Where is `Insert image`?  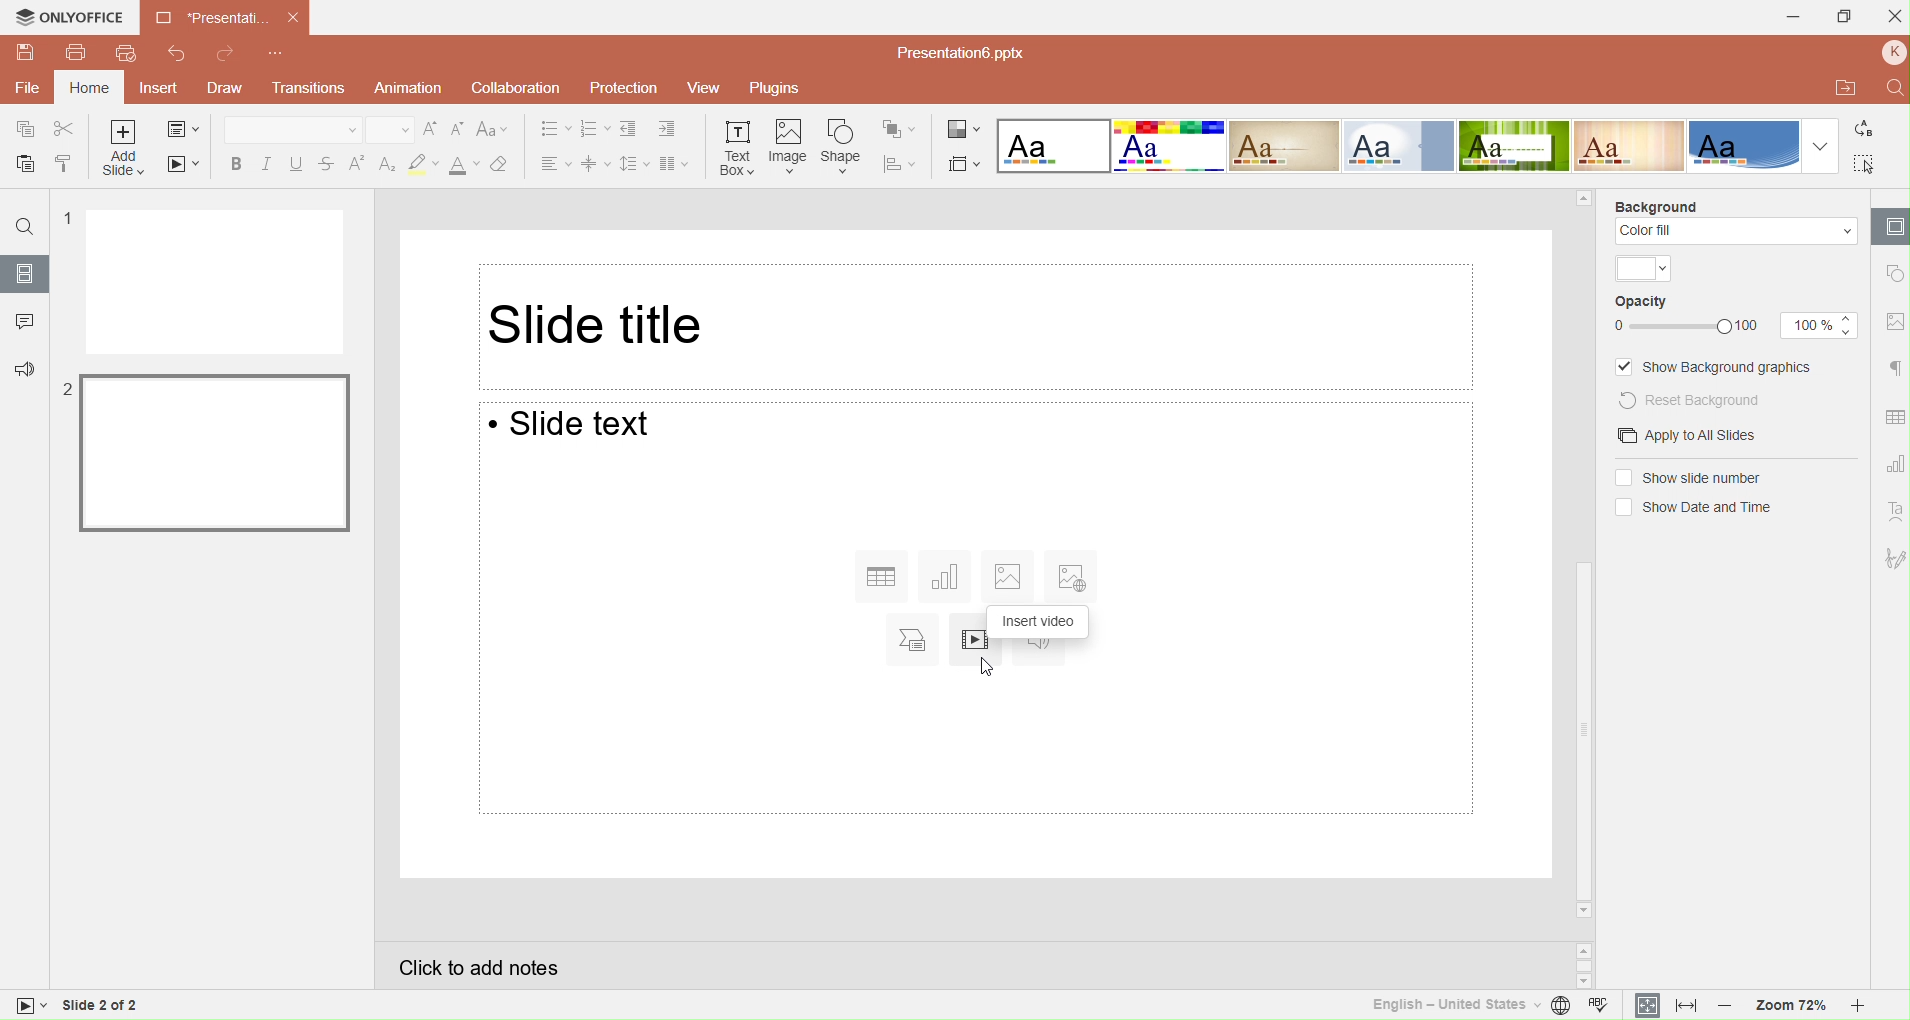 Insert image is located at coordinates (785, 146).